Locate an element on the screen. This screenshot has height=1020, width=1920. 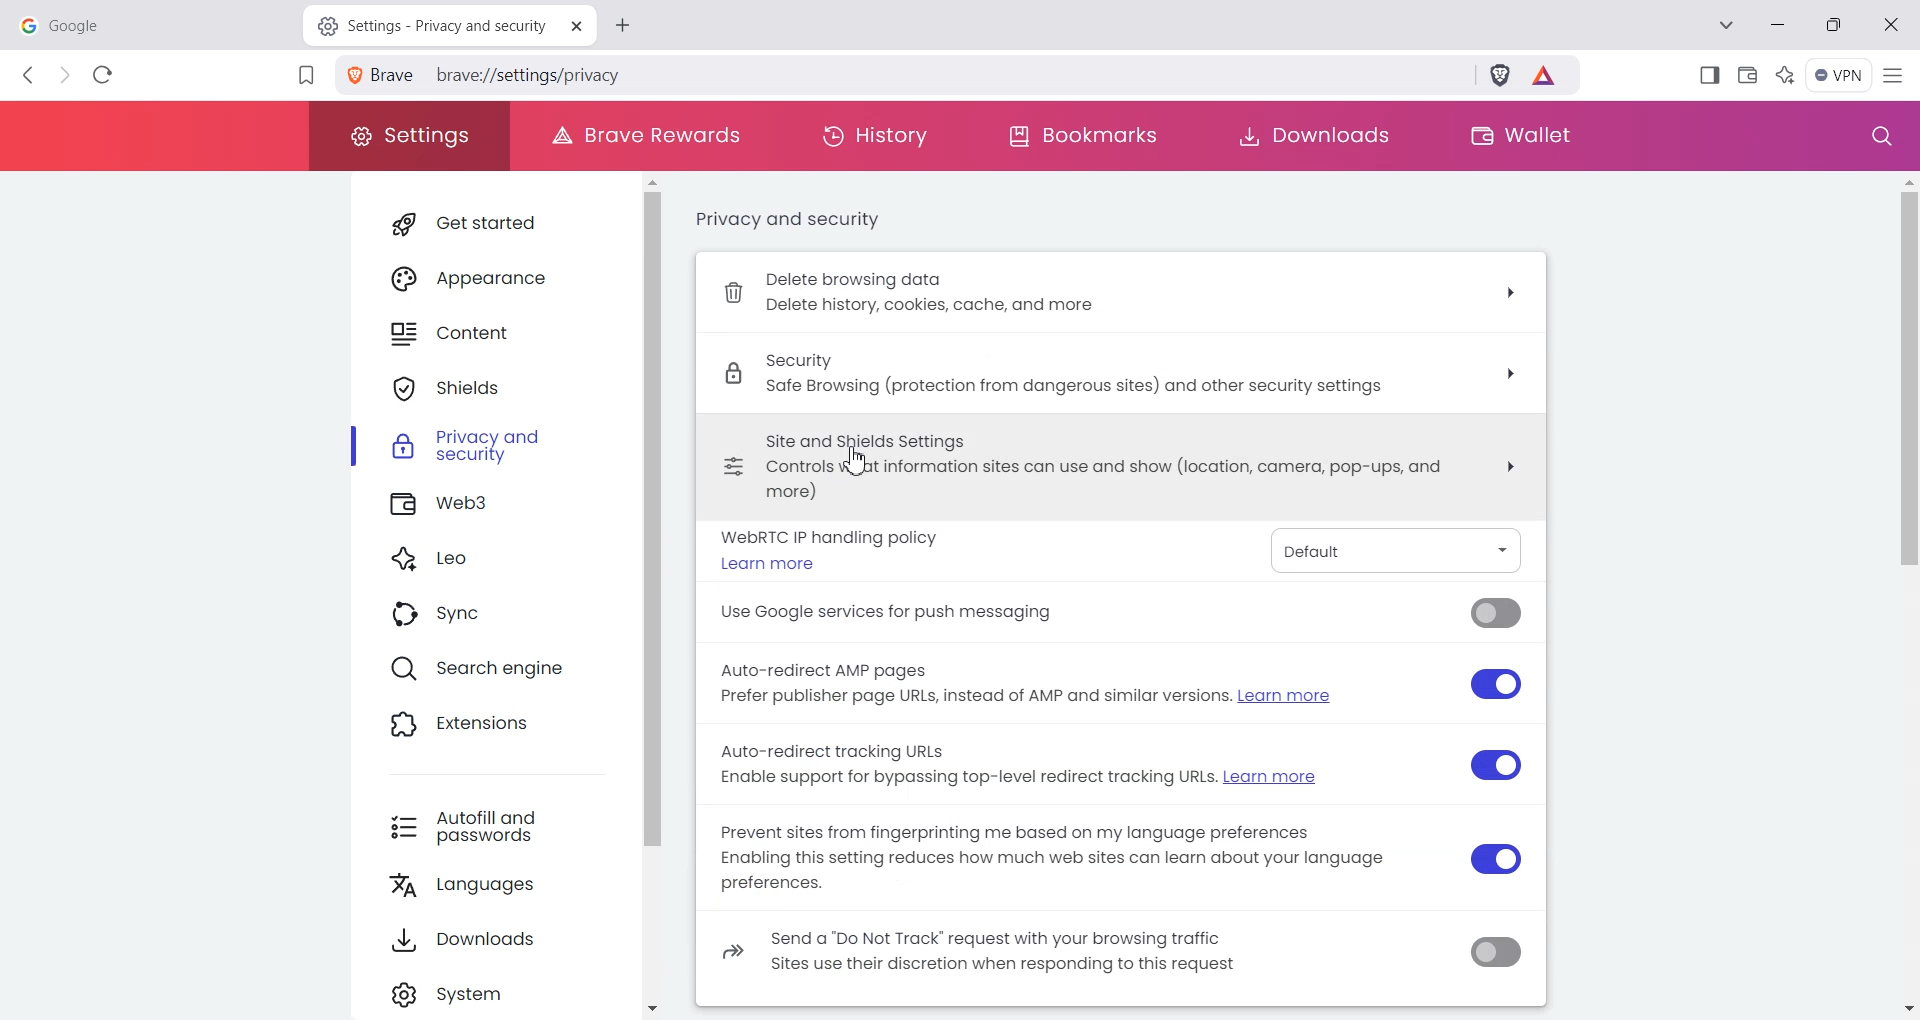
Site and Shields Settings Controls t information sites can use and show (location, camera, pop-ups, and more) is located at coordinates (1123, 463).